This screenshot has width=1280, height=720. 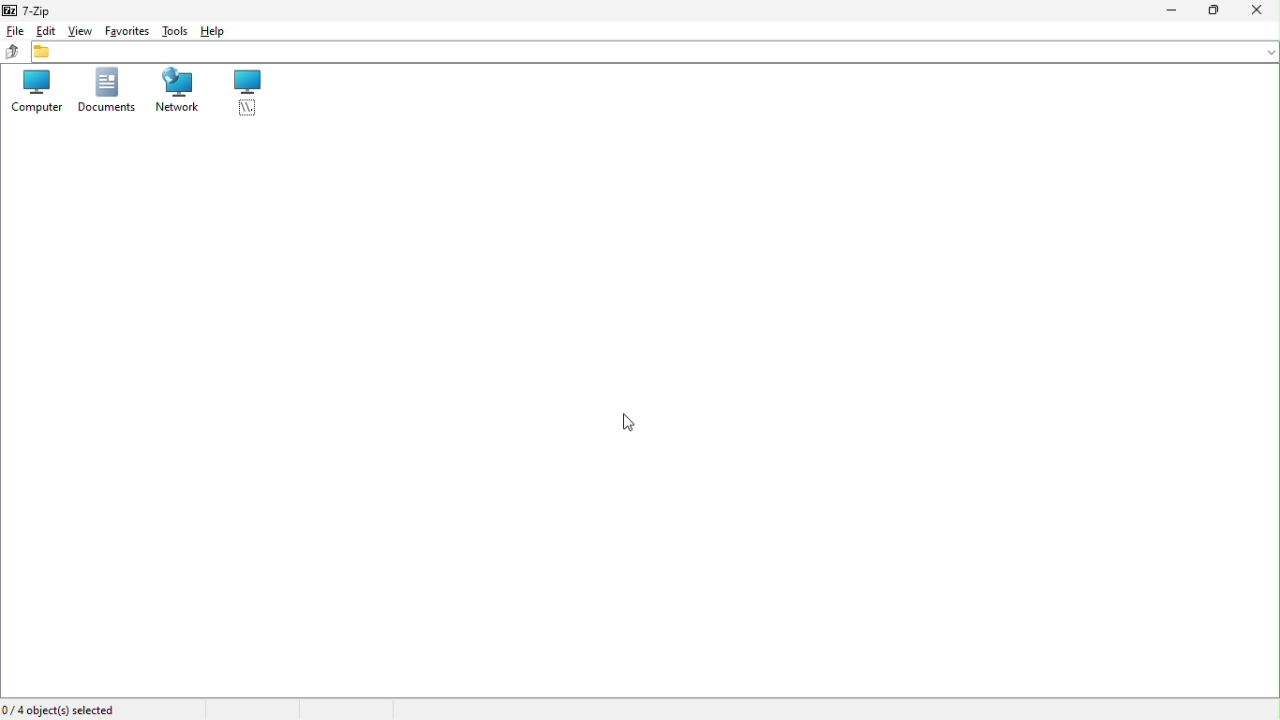 I want to click on Network, so click(x=177, y=93).